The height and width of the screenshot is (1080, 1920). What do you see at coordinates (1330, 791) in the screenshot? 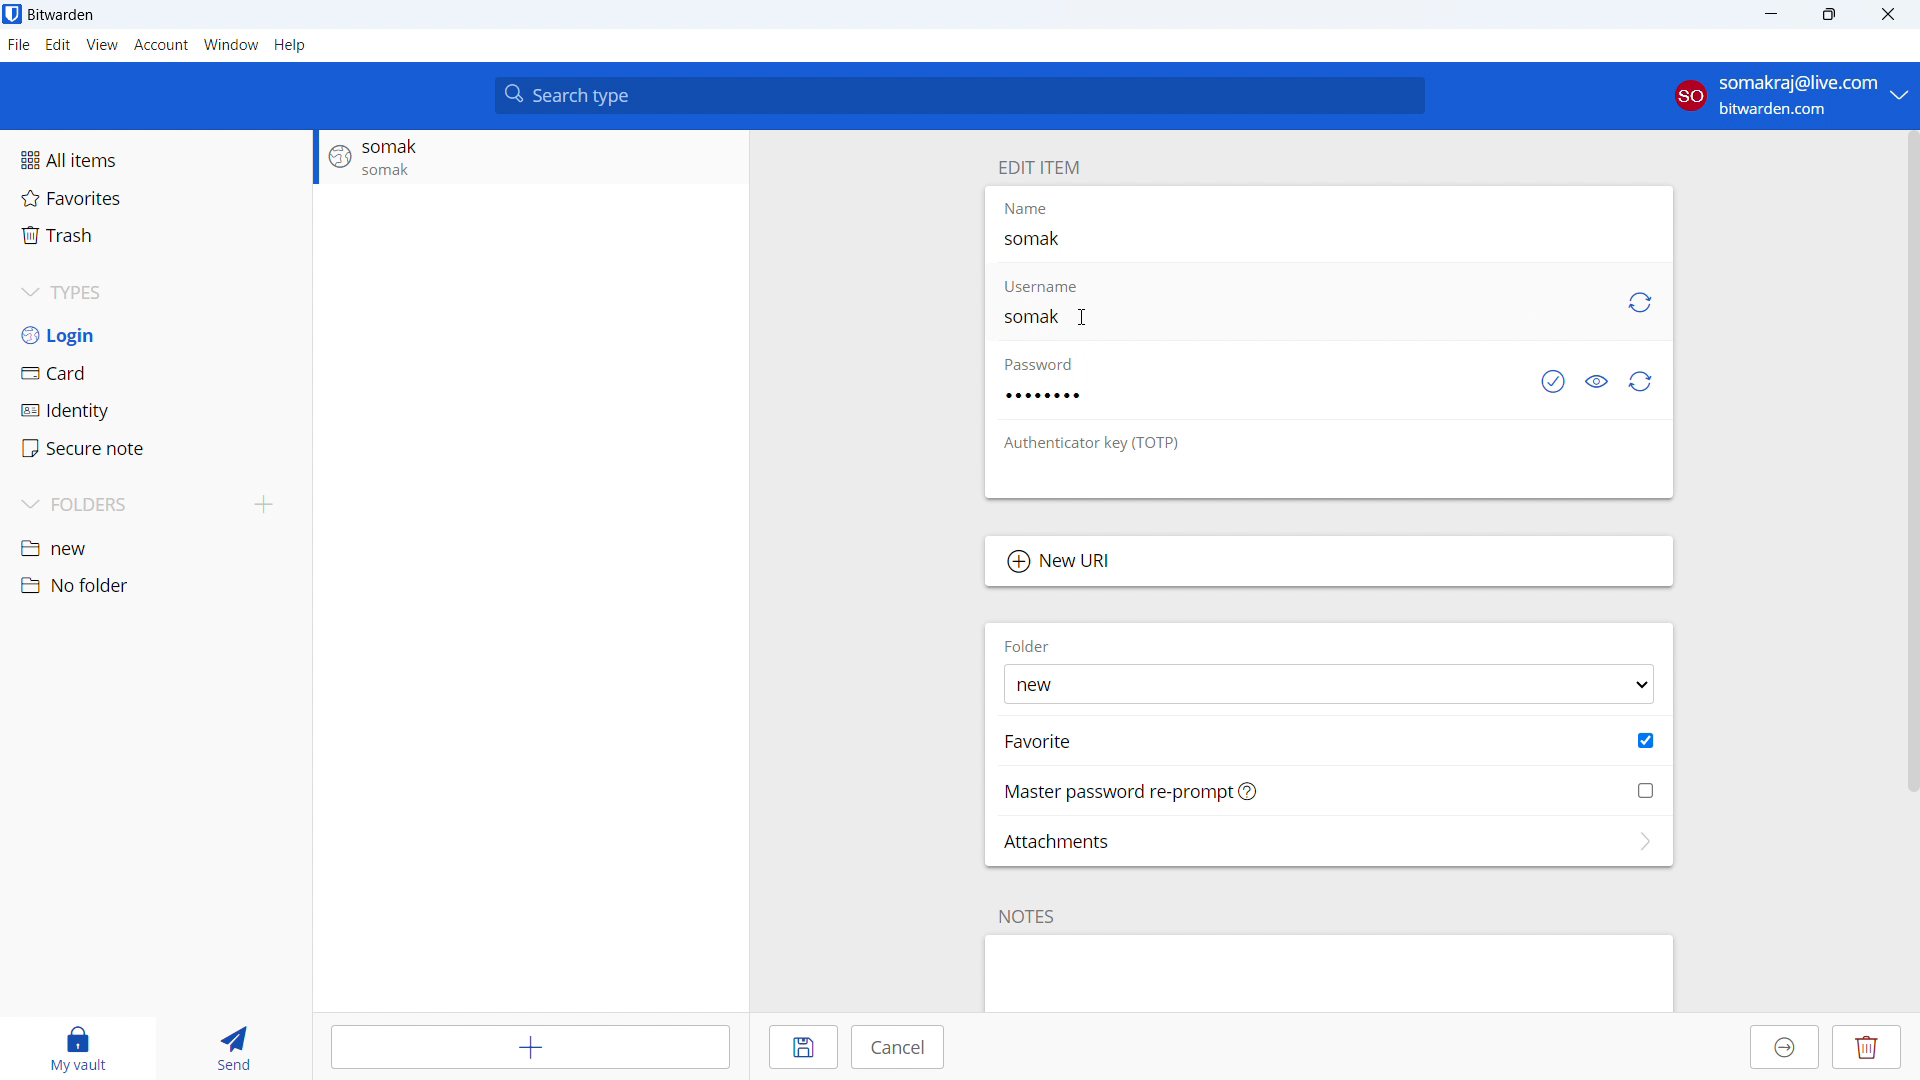
I see `master password ree-prompt` at bounding box center [1330, 791].